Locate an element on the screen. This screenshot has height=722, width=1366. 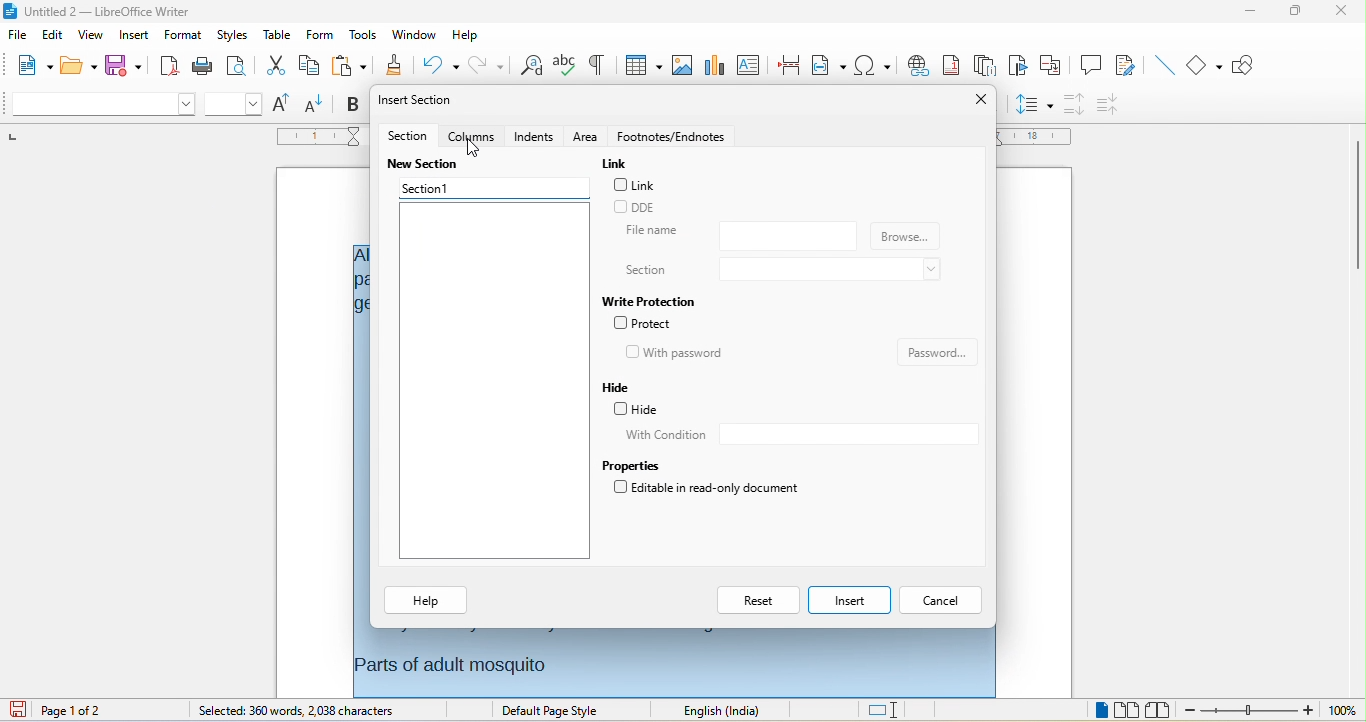
insert is located at coordinates (849, 600).